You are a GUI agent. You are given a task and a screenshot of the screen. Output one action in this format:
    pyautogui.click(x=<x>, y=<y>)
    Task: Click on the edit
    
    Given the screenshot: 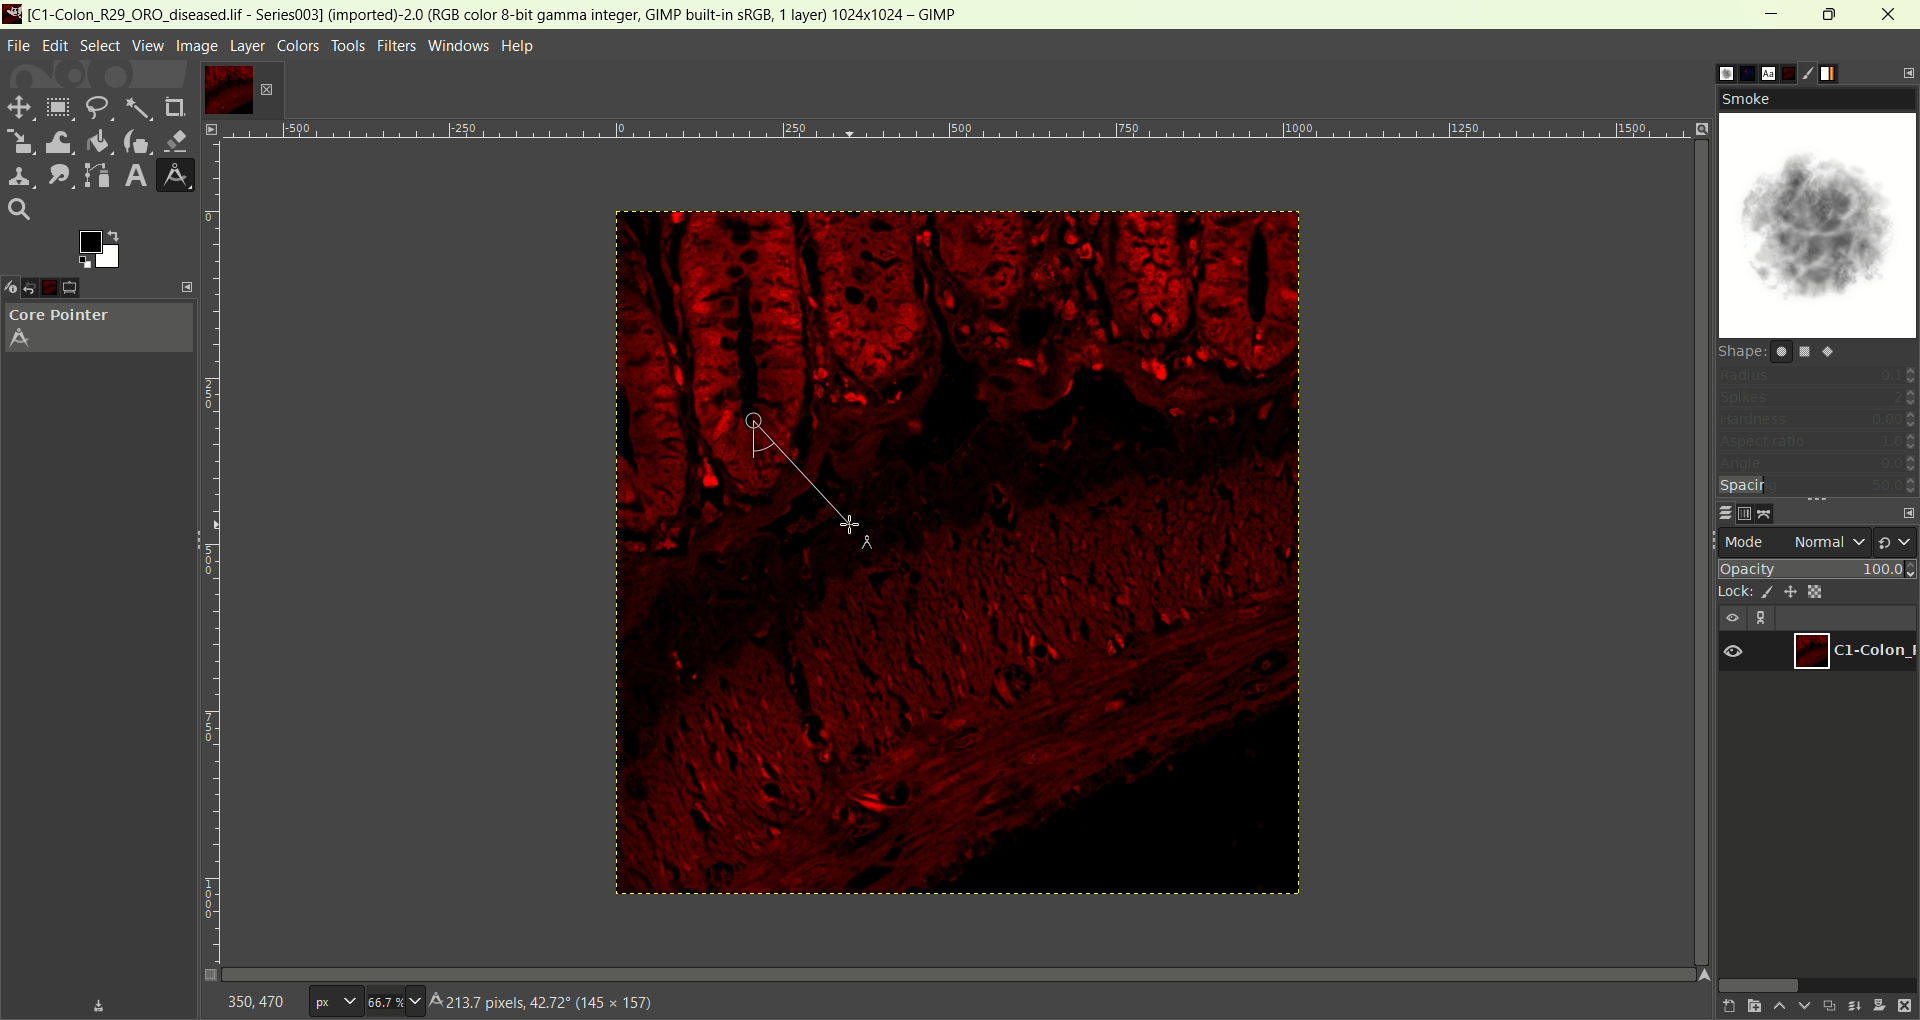 What is the action you would take?
    pyautogui.click(x=56, y=46)
    